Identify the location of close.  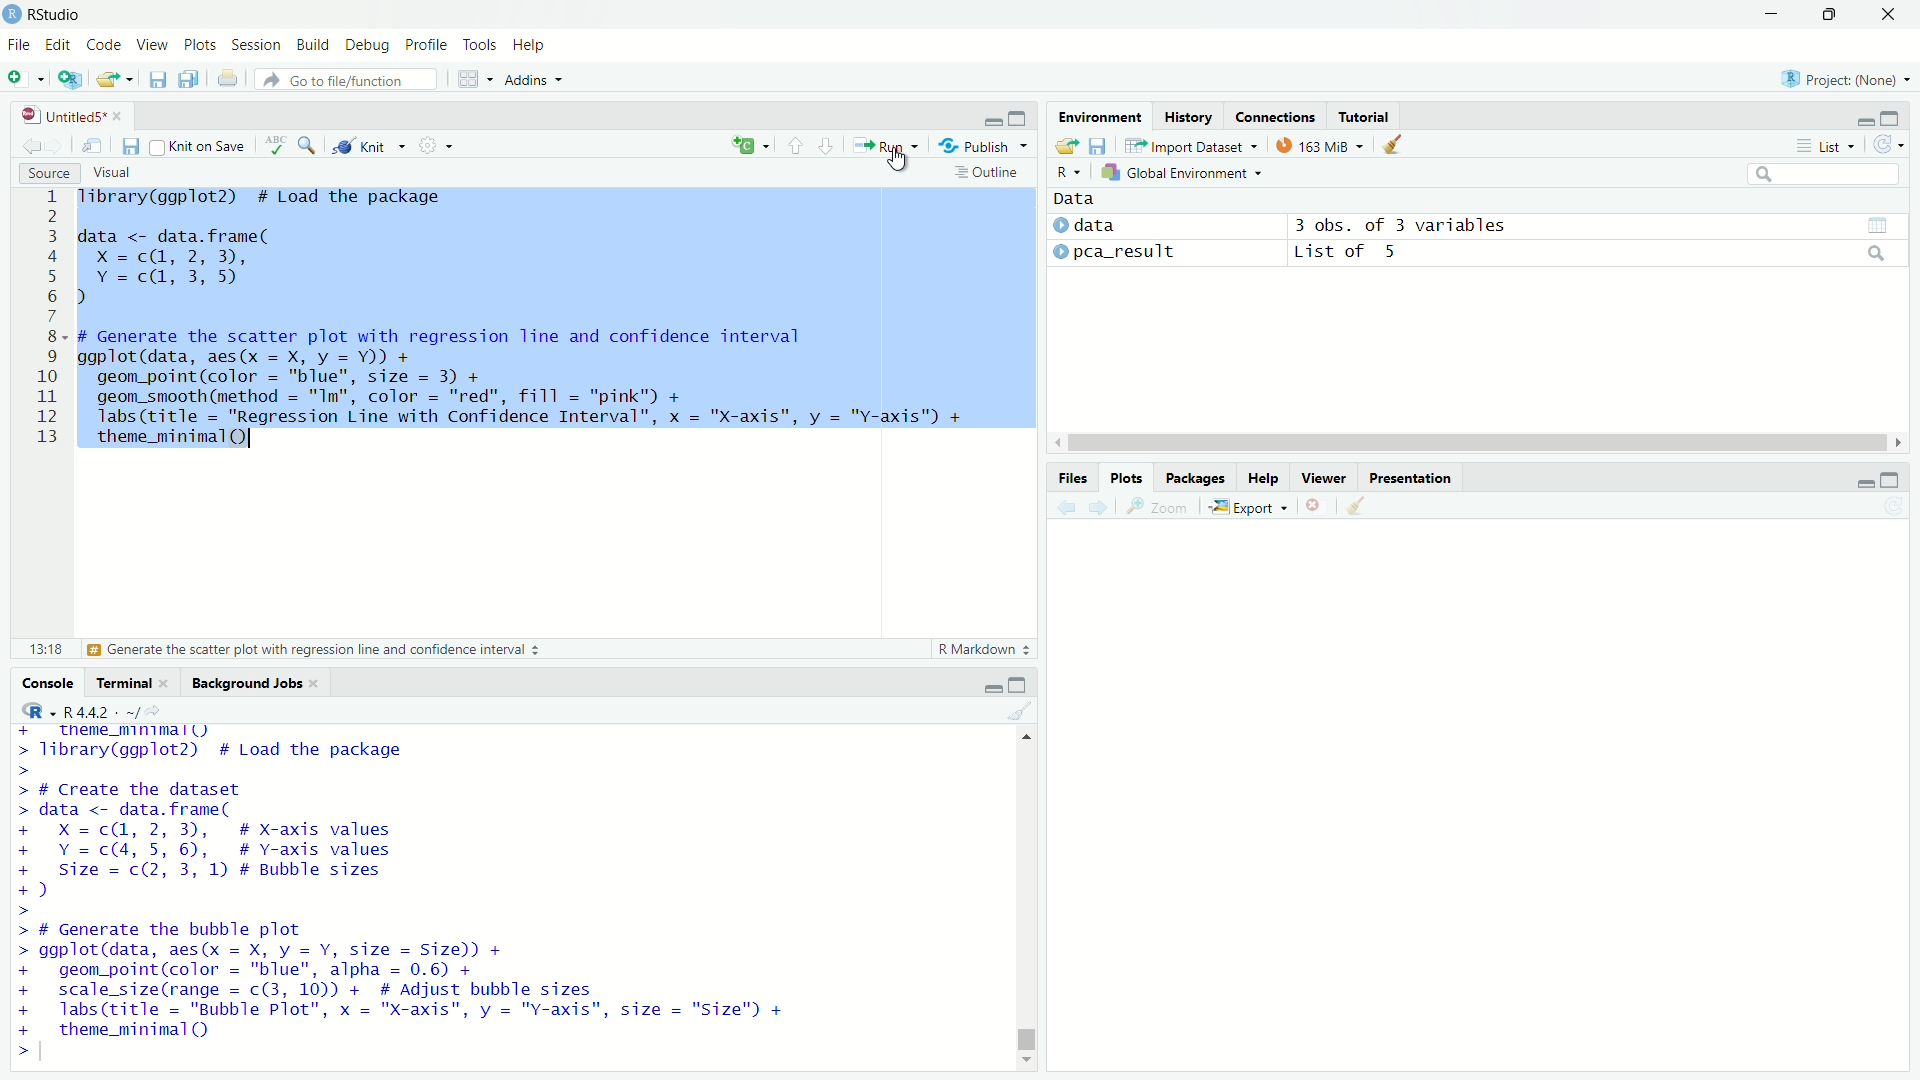
(122, 116).